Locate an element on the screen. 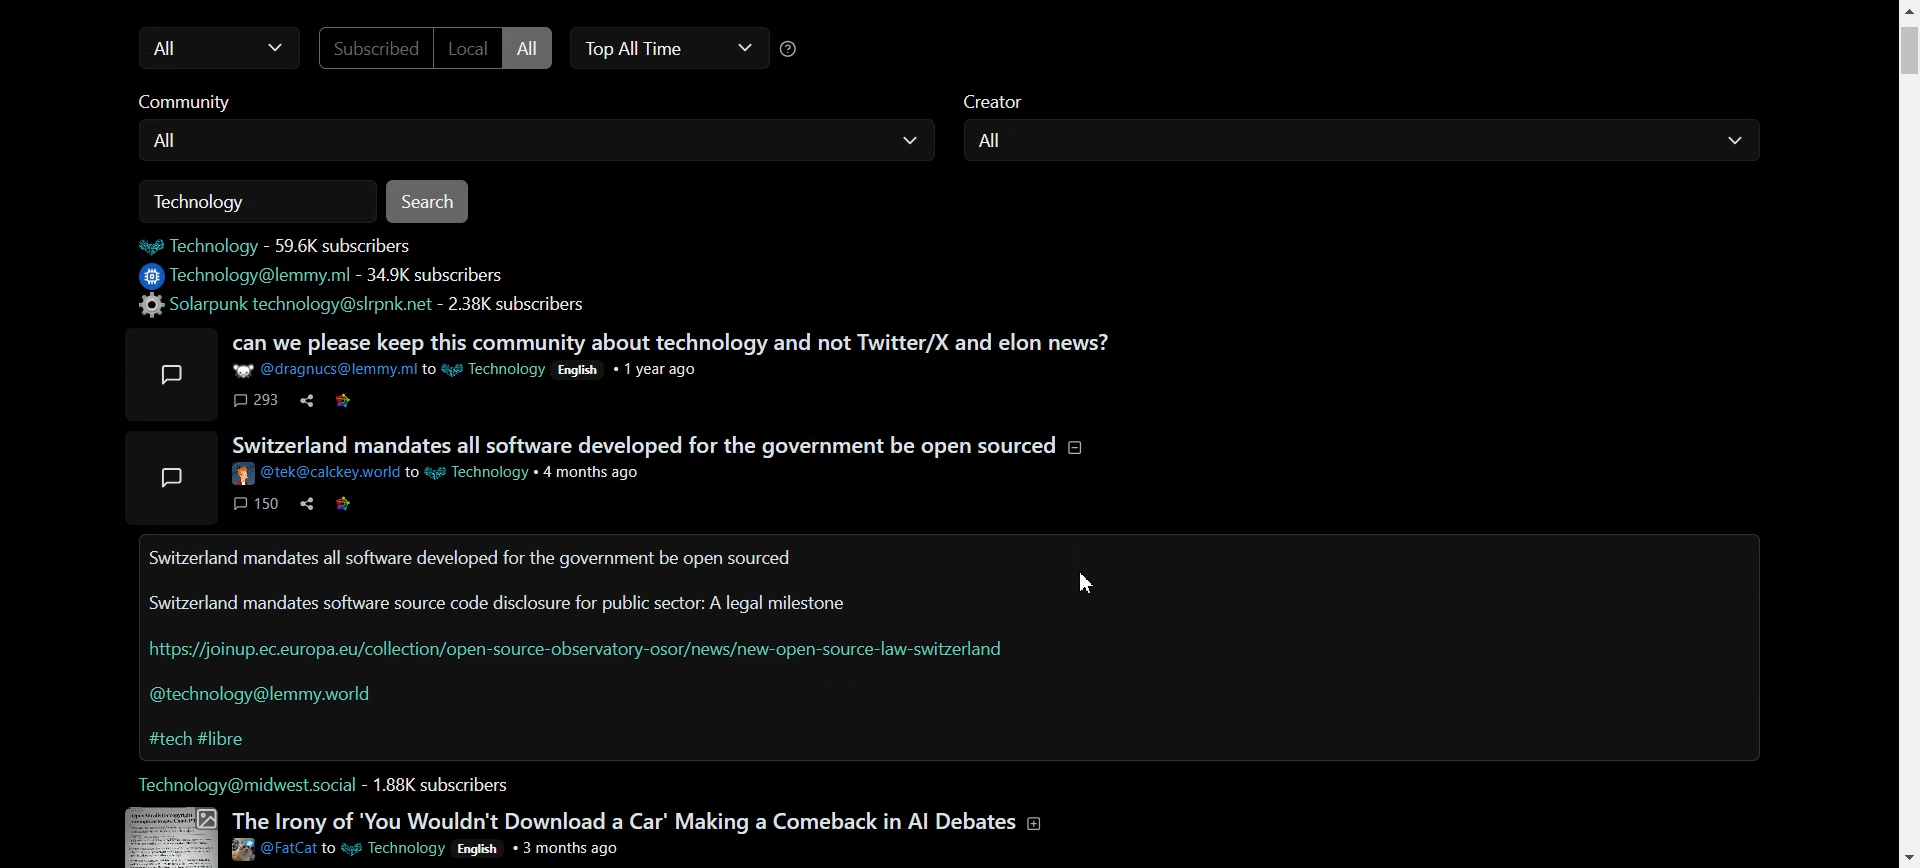 The height and width of the screenshot is (868, 1920). Post details is located at coordinates (467, 370).